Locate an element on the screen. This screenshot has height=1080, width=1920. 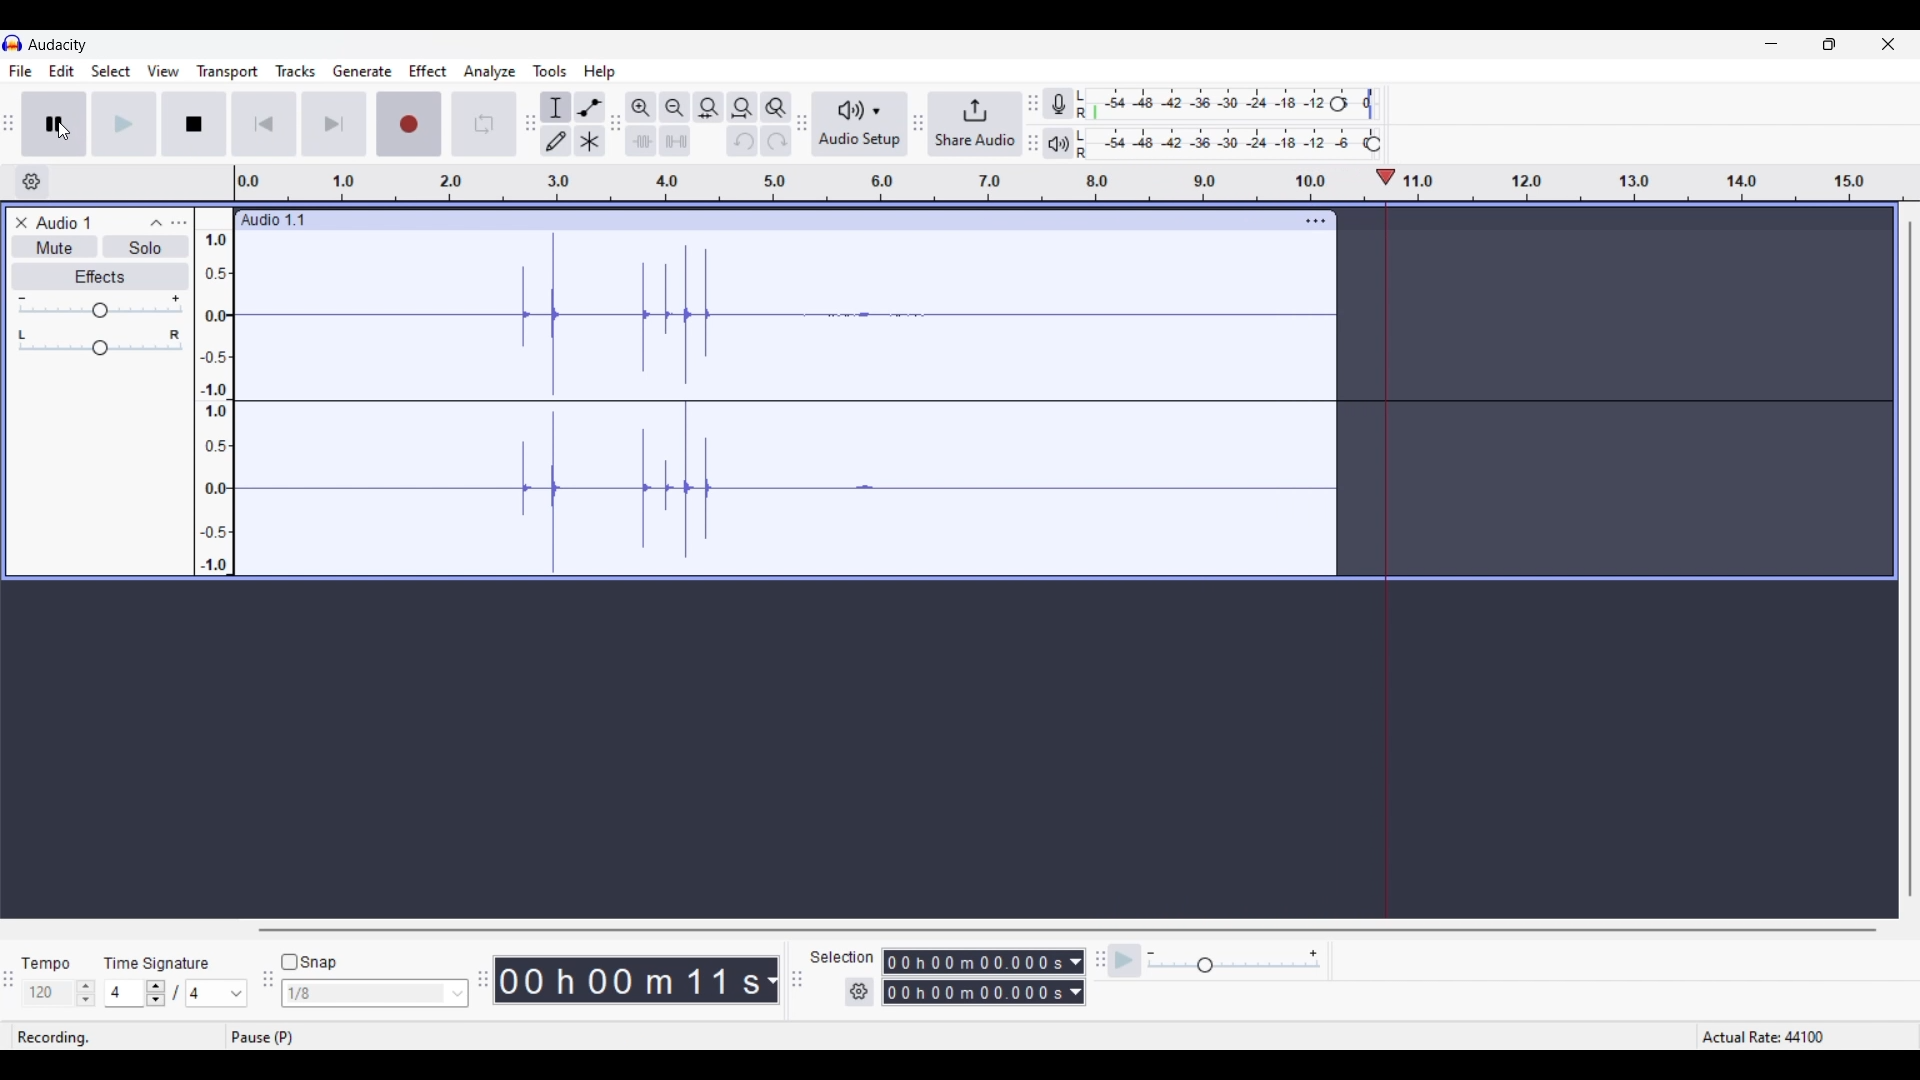
Pause is located at coordinates (54, 124).